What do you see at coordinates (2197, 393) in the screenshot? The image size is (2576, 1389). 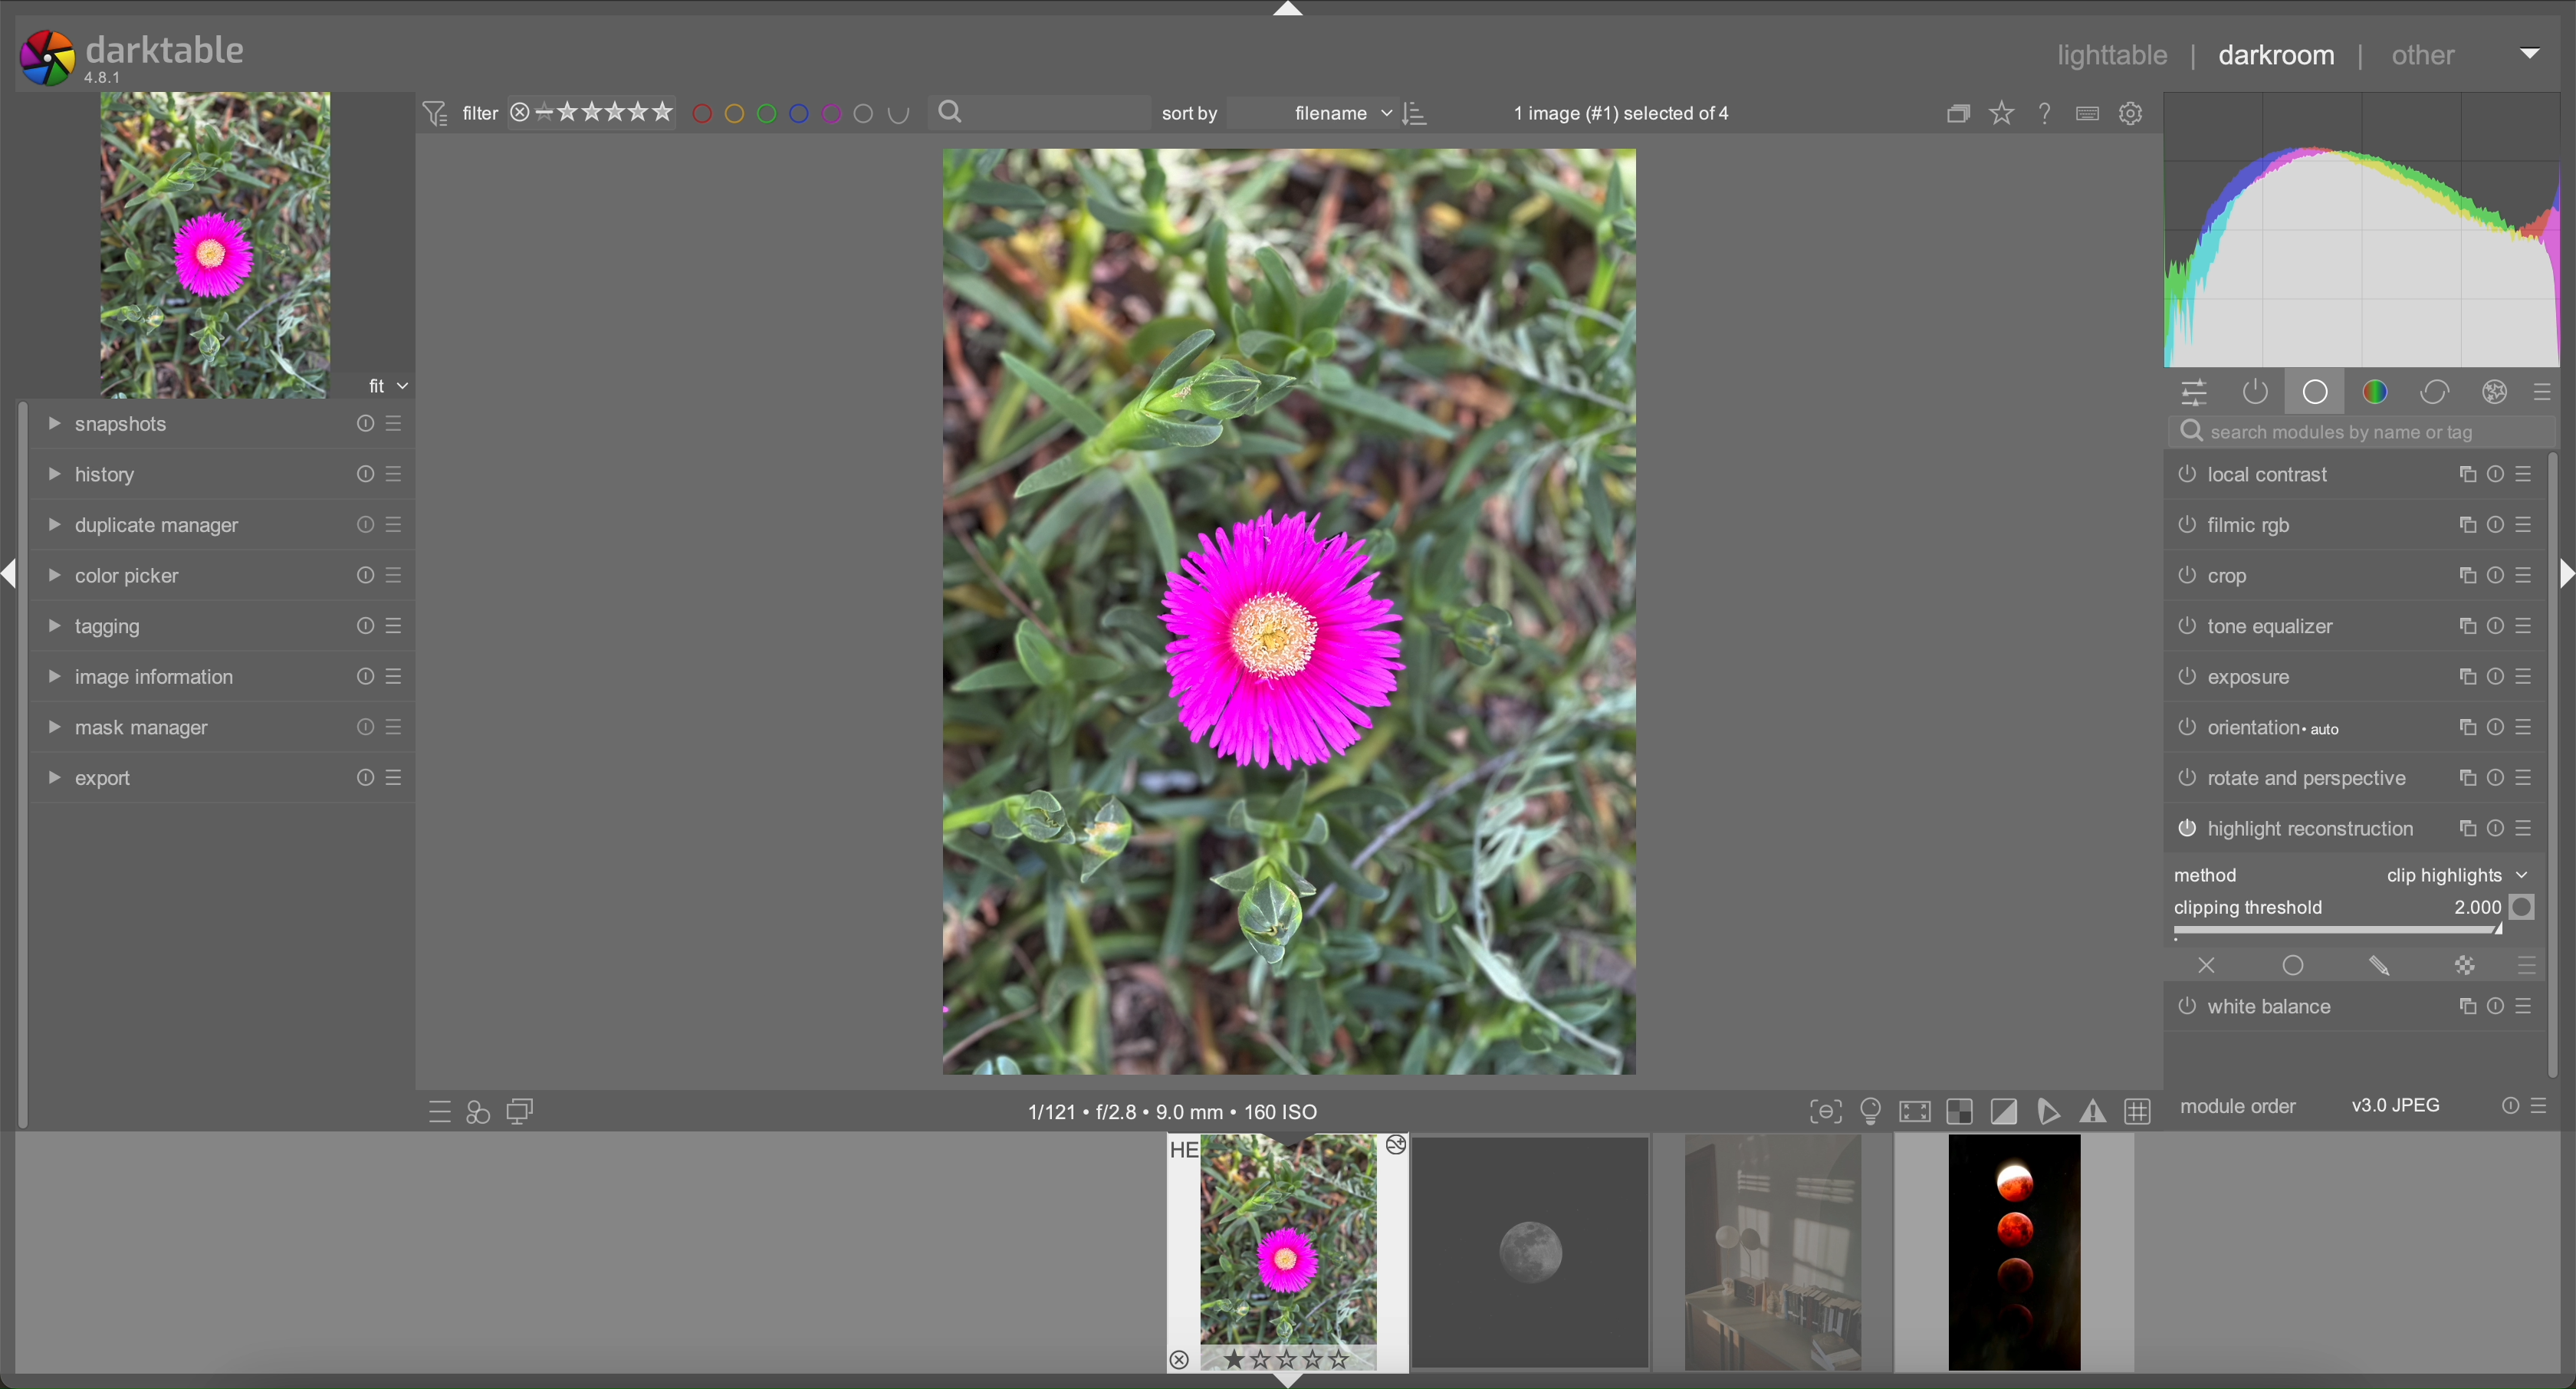 I see `settings` at bounding box center [2197, 393].